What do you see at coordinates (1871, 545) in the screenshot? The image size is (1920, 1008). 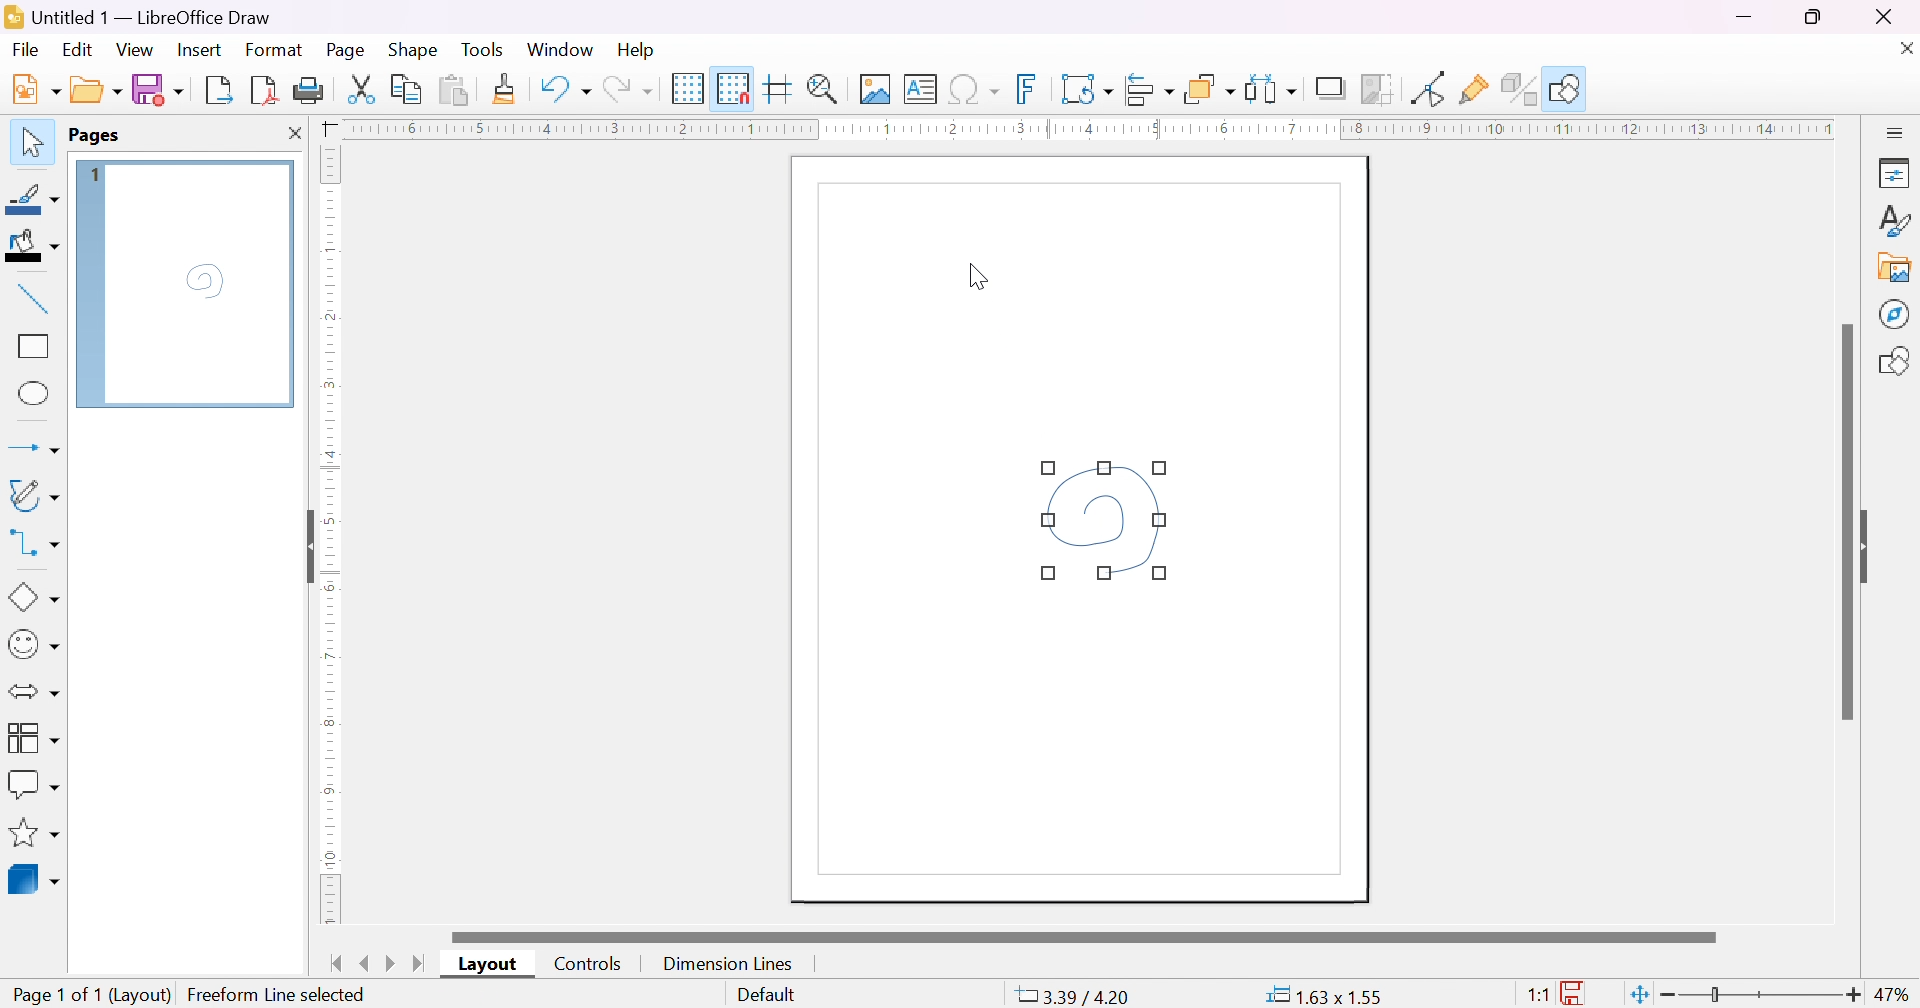 I see `slide` at bounding box center [1871, 545].